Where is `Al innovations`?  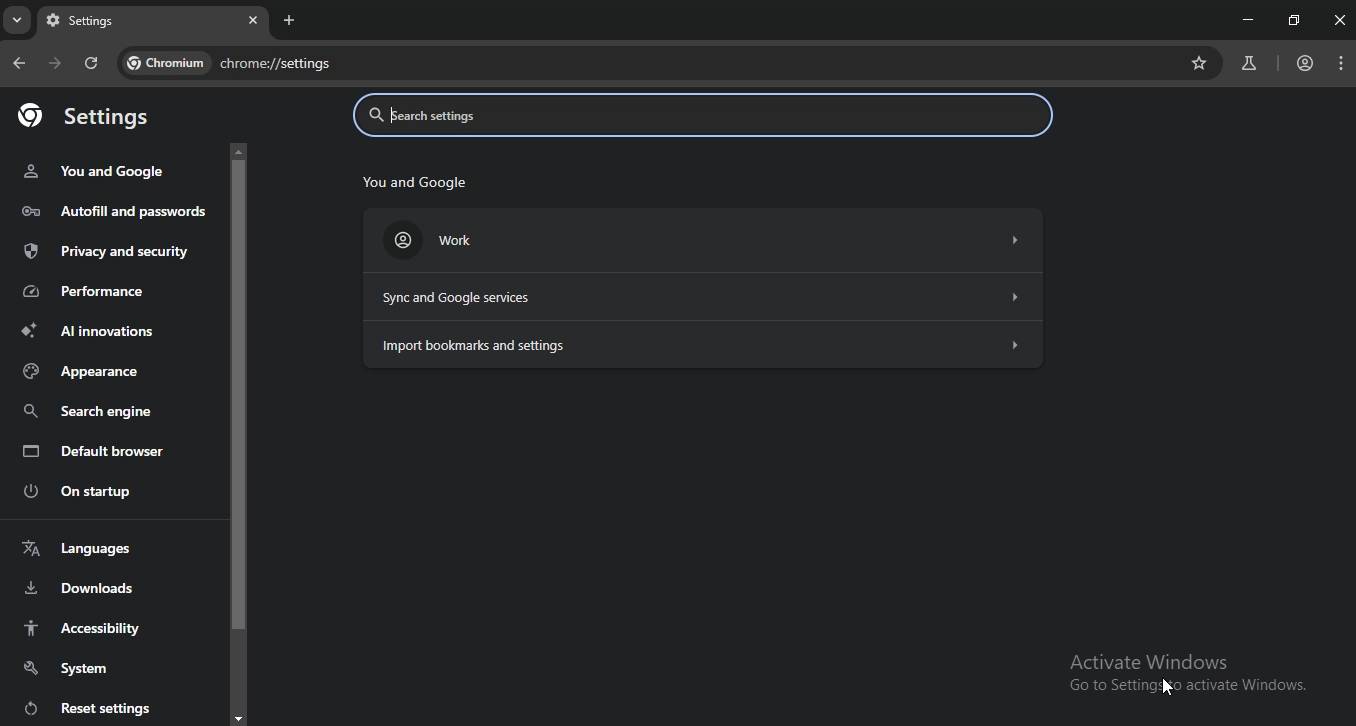 Al innovations is located at coordinates (87, 330).